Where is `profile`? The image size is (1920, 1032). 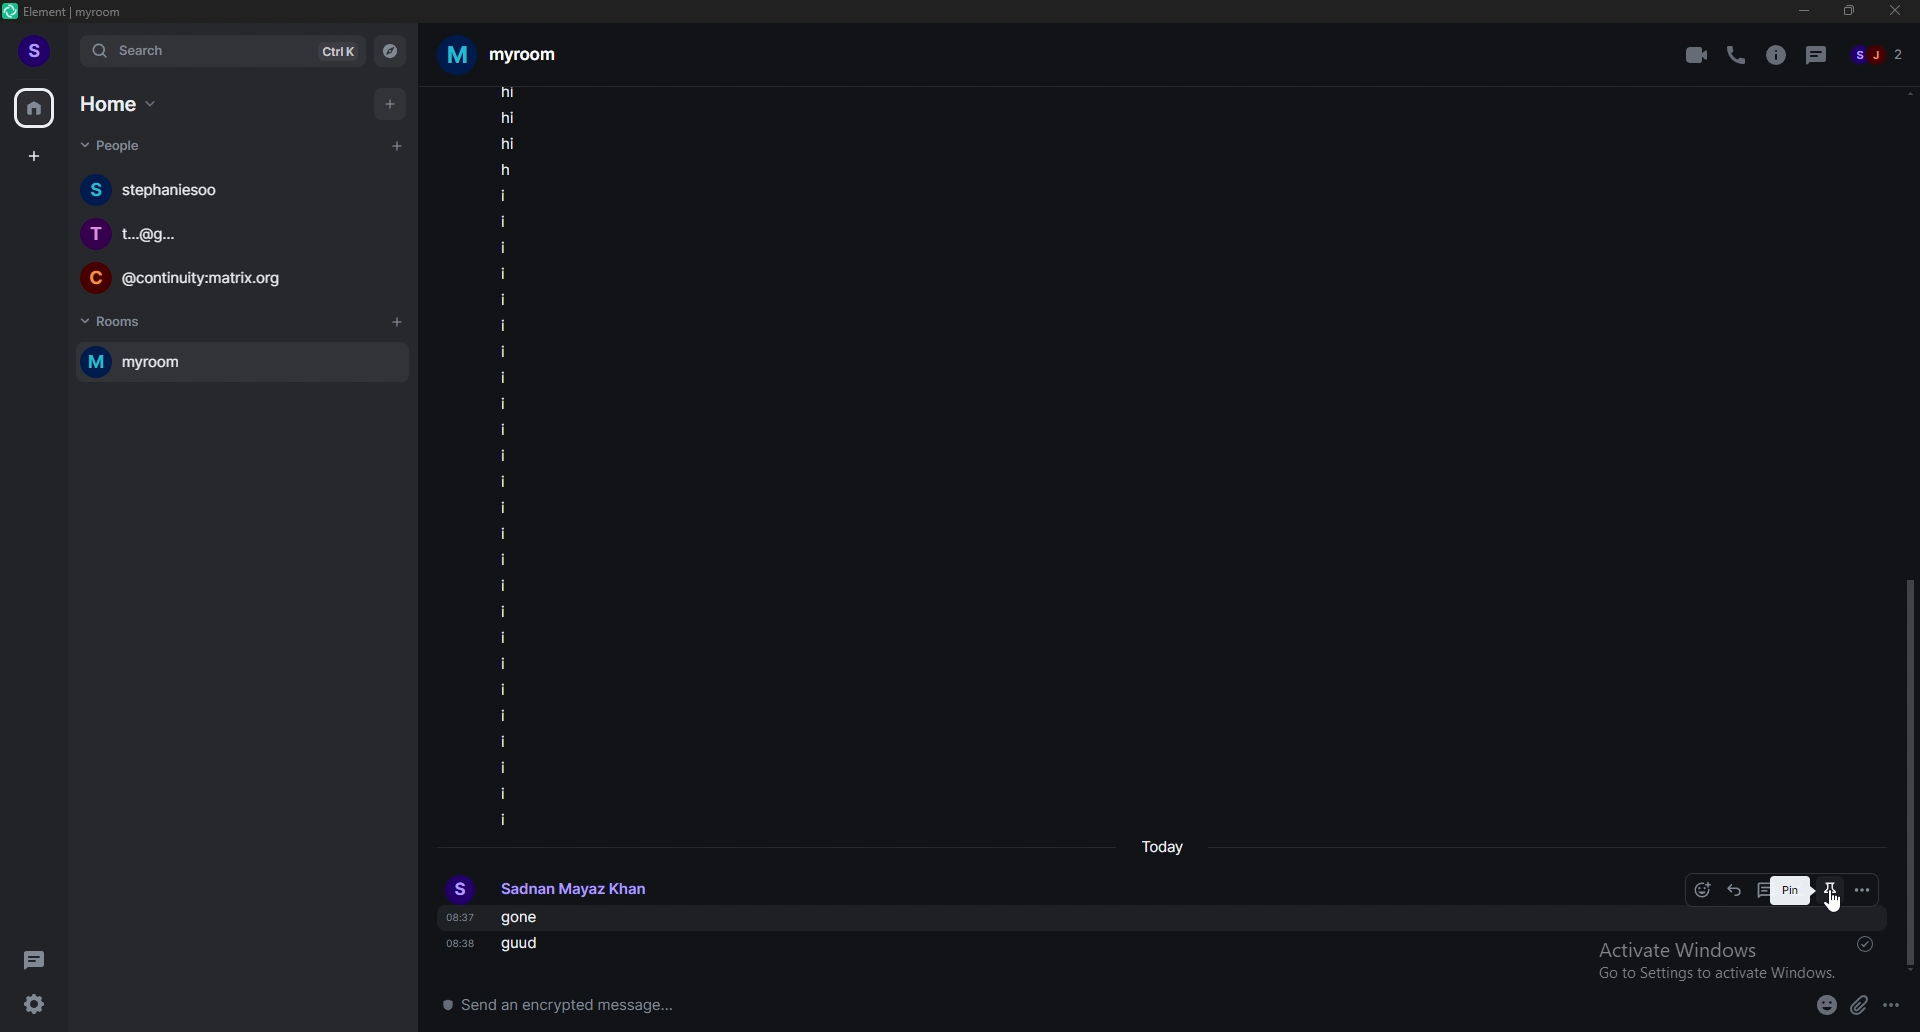 profile is located at coordinates (549, 887).